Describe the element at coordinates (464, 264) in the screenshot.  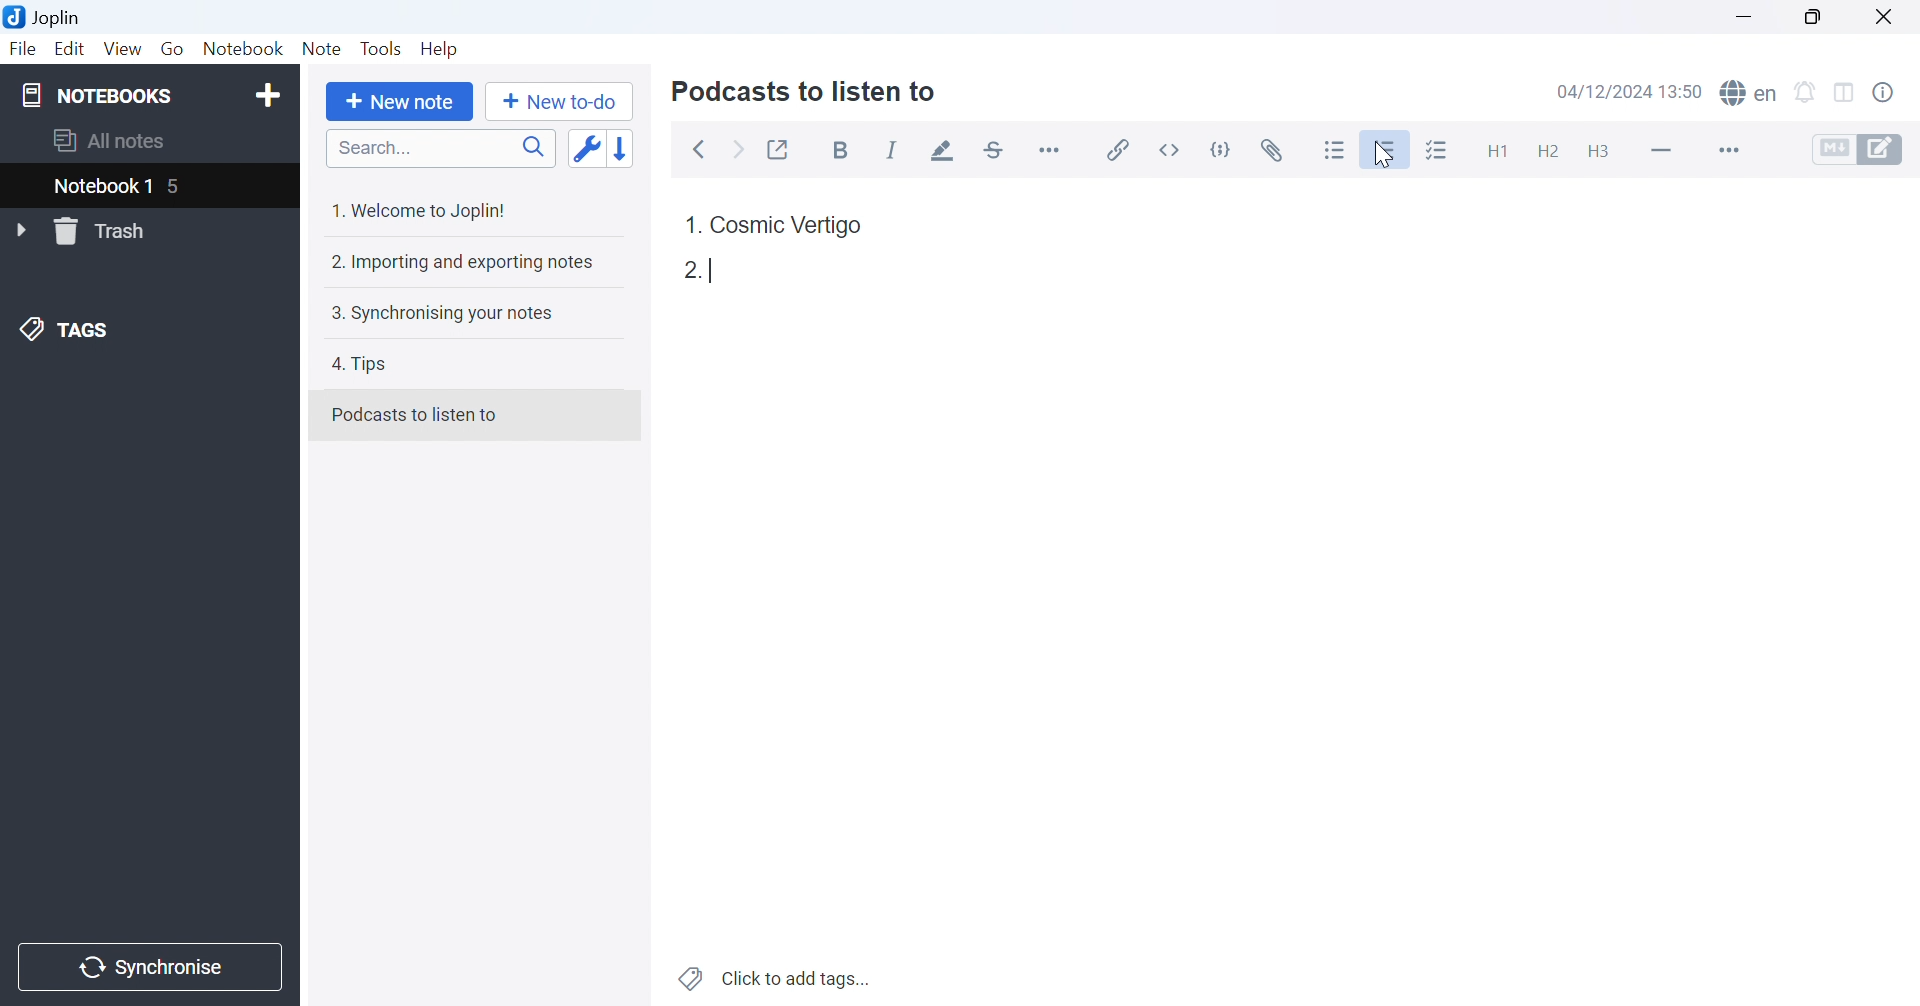
I see `2. Importing and exporting notes` at that location.